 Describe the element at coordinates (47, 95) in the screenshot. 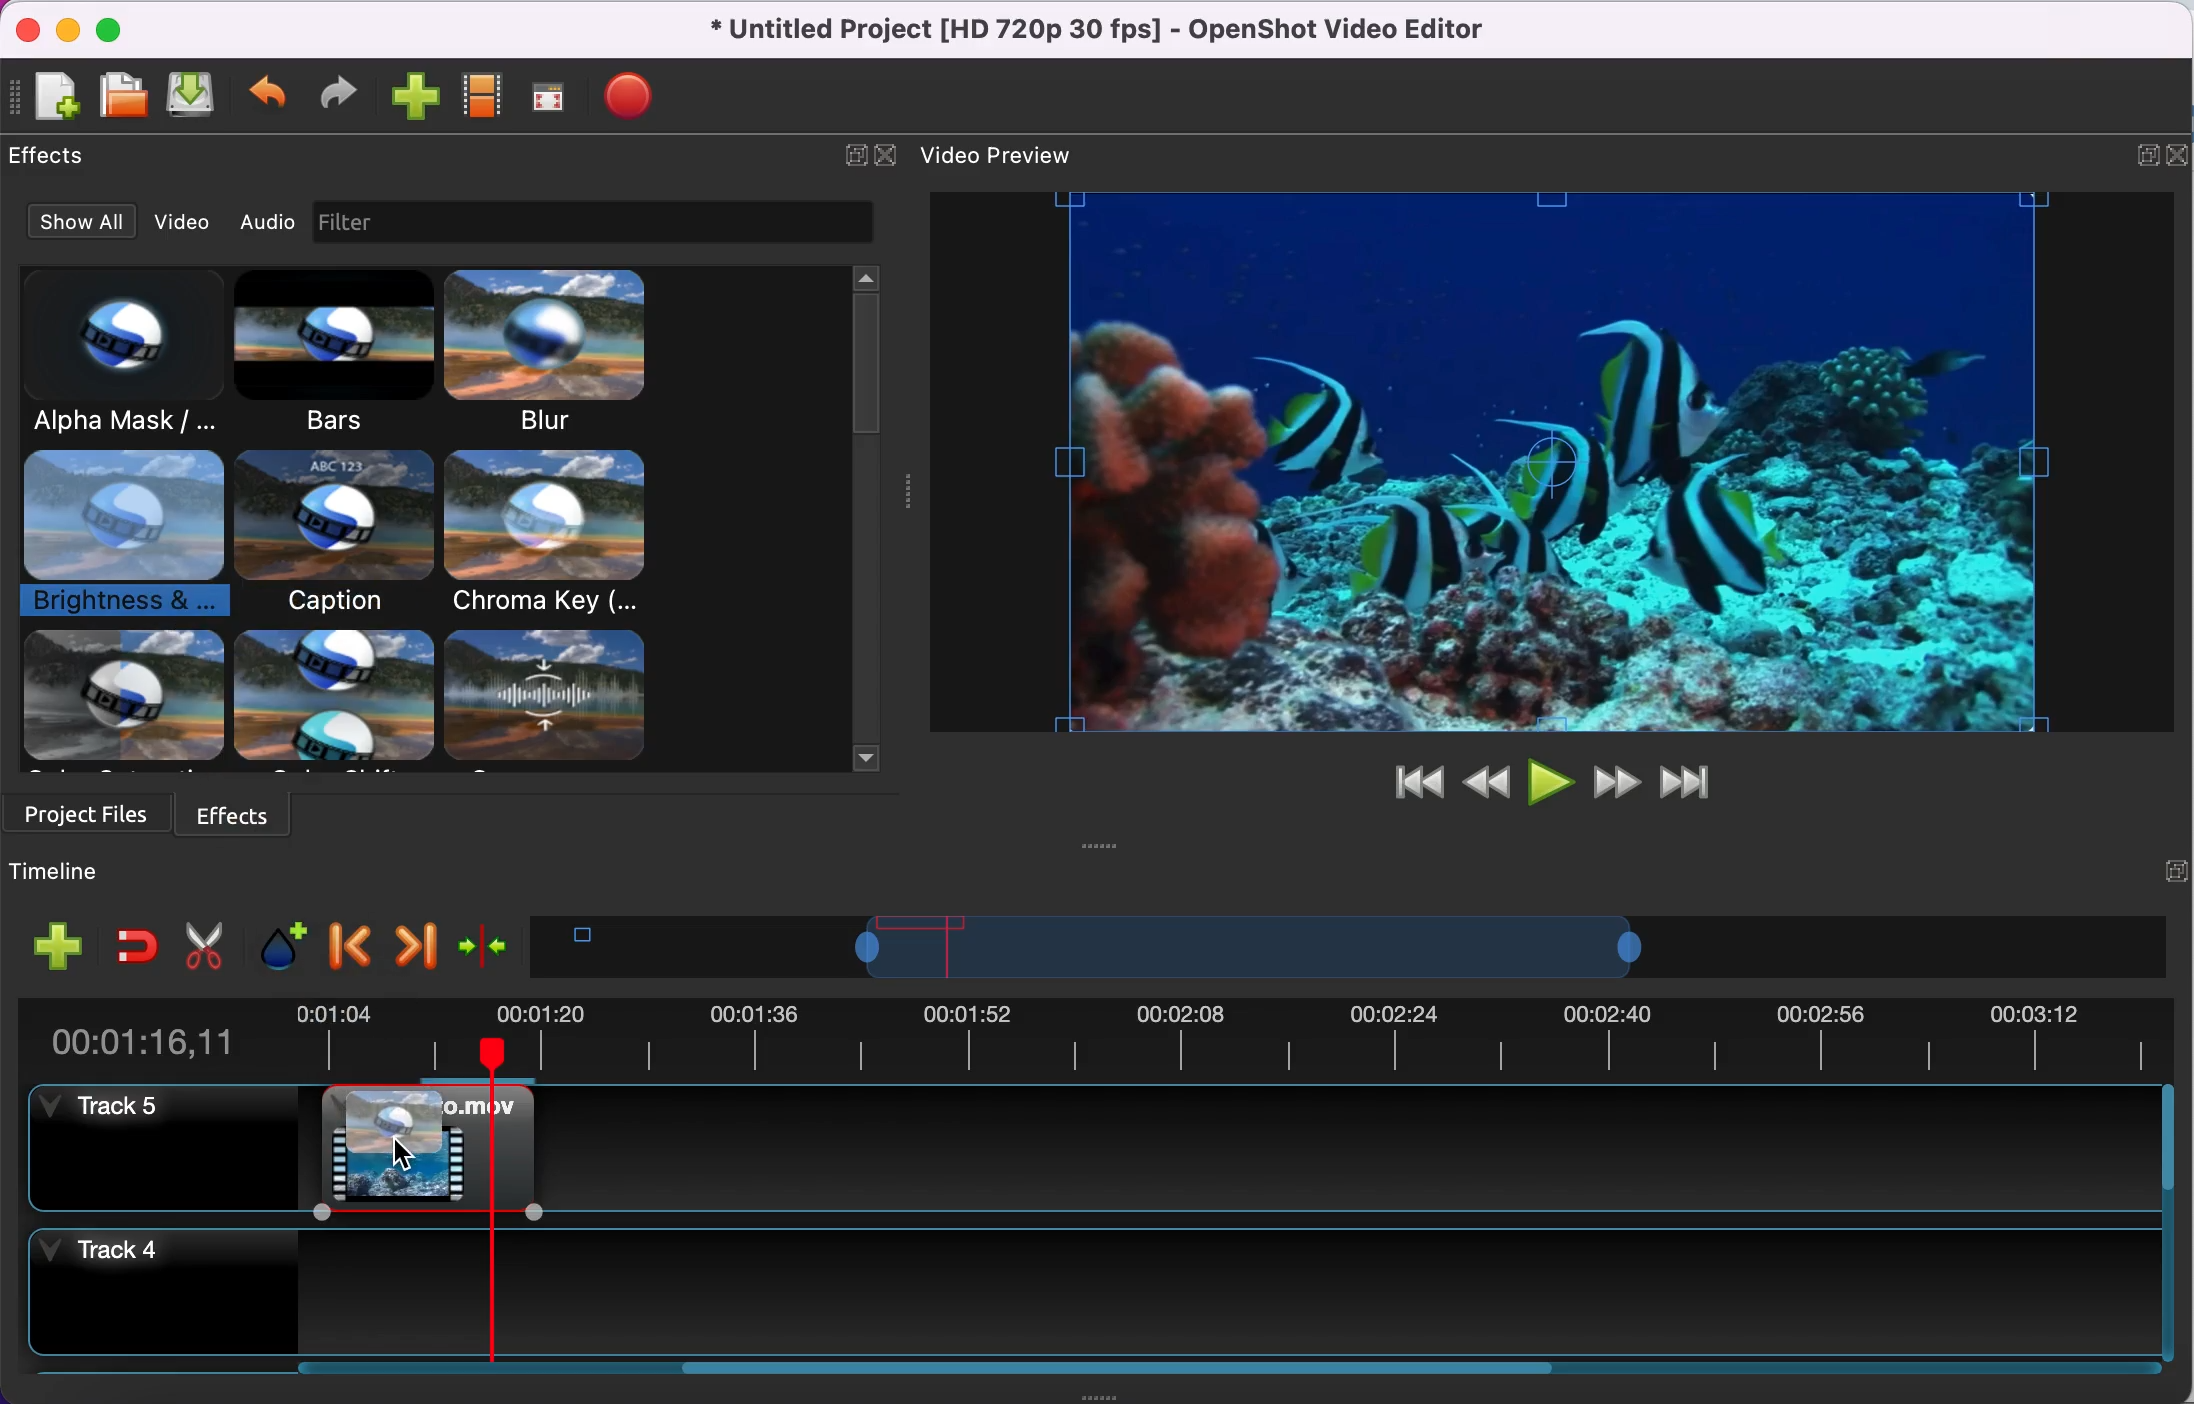

I see `new file` at that location.